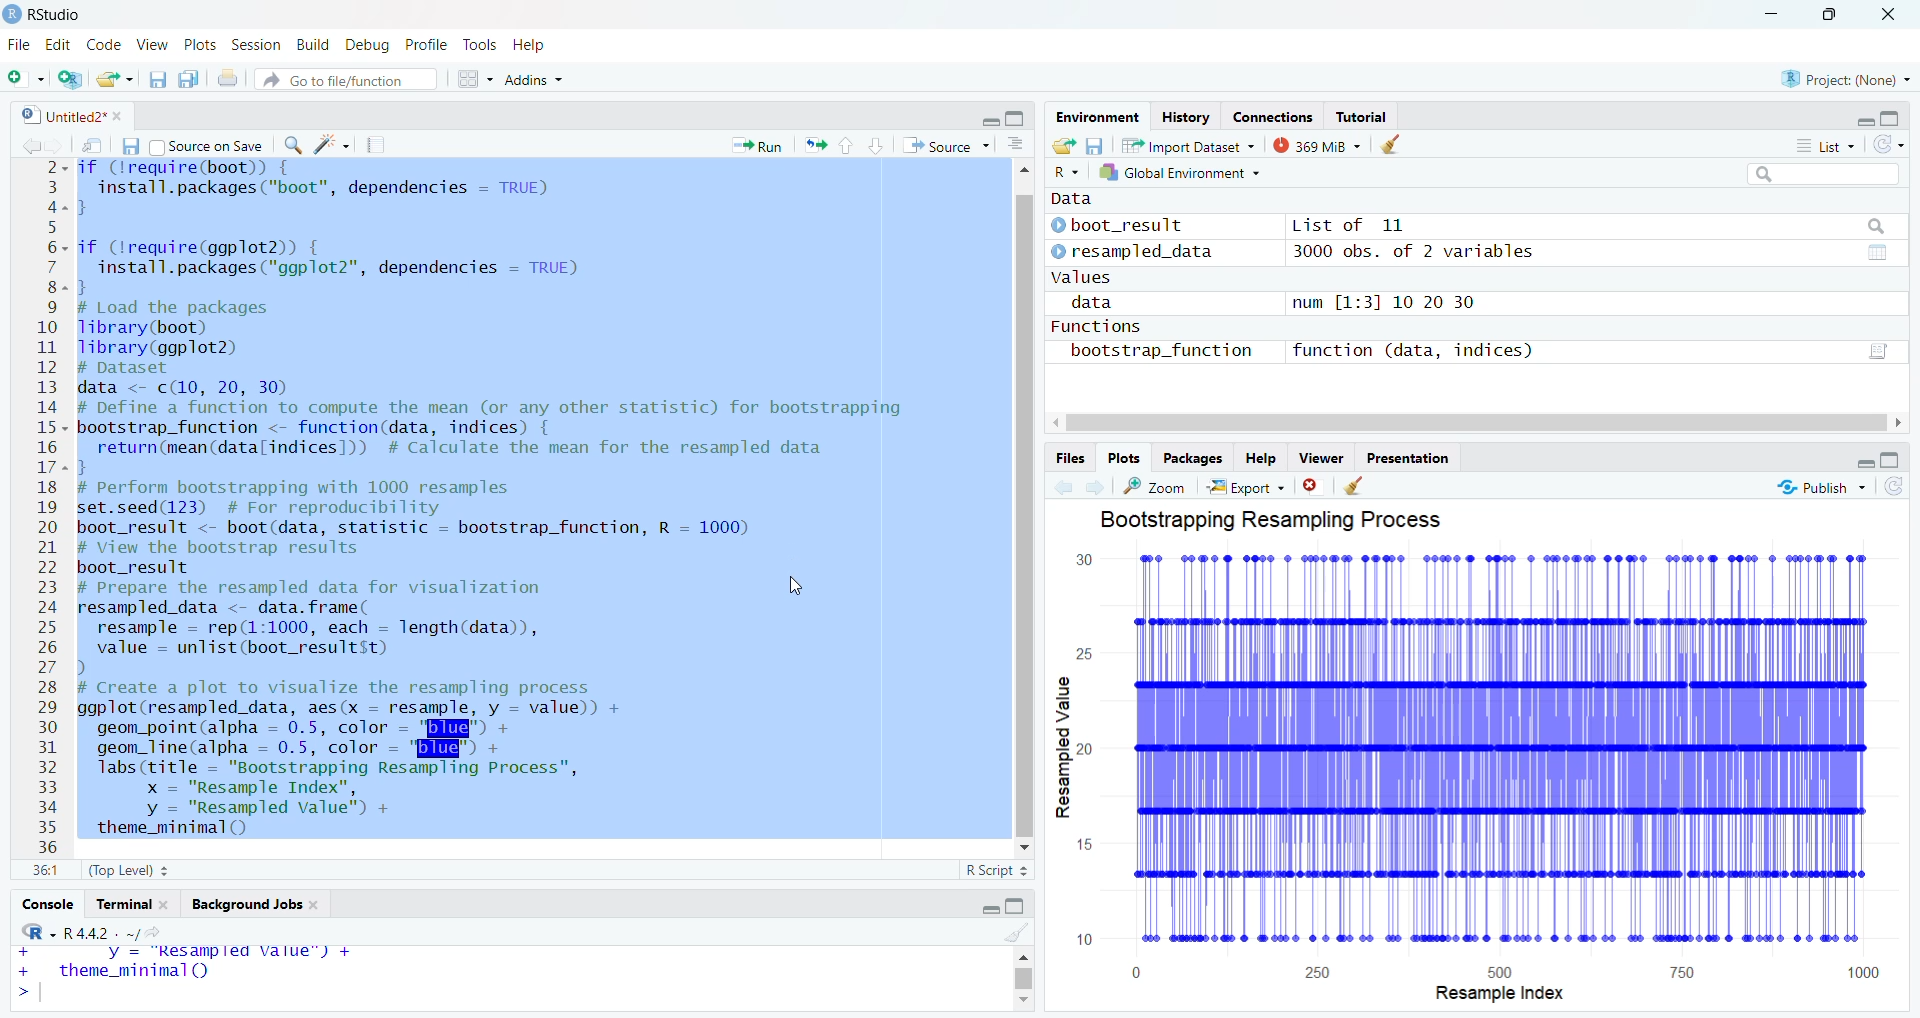 Image resolution: width=1920 pixels, height=1018 pixels. I want to click on open an existing file, so click(115, 78).